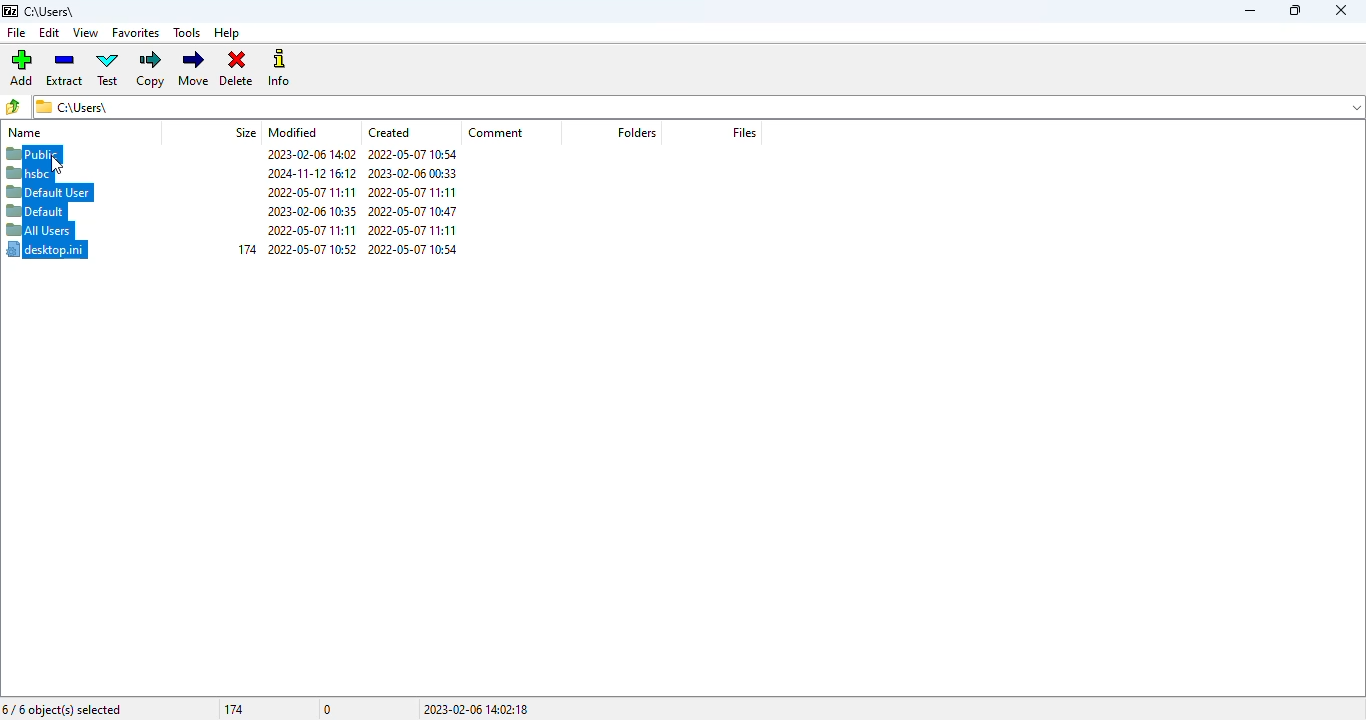 This screenshot has height=720, width=1366. What do you see at coordinates (412, 154) in the screenshot?
I see `2022-05-07 10:54` at bounding box center [412, 154].